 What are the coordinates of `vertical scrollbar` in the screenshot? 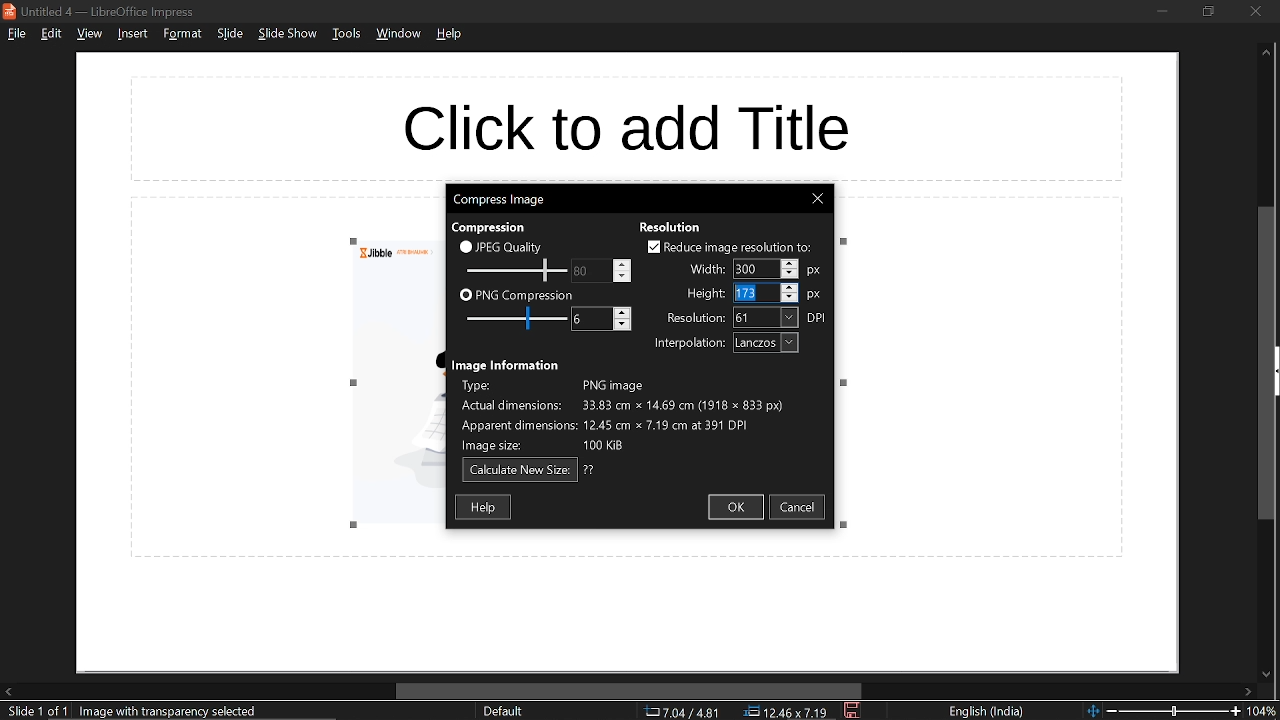 It's located at (1267, 363).